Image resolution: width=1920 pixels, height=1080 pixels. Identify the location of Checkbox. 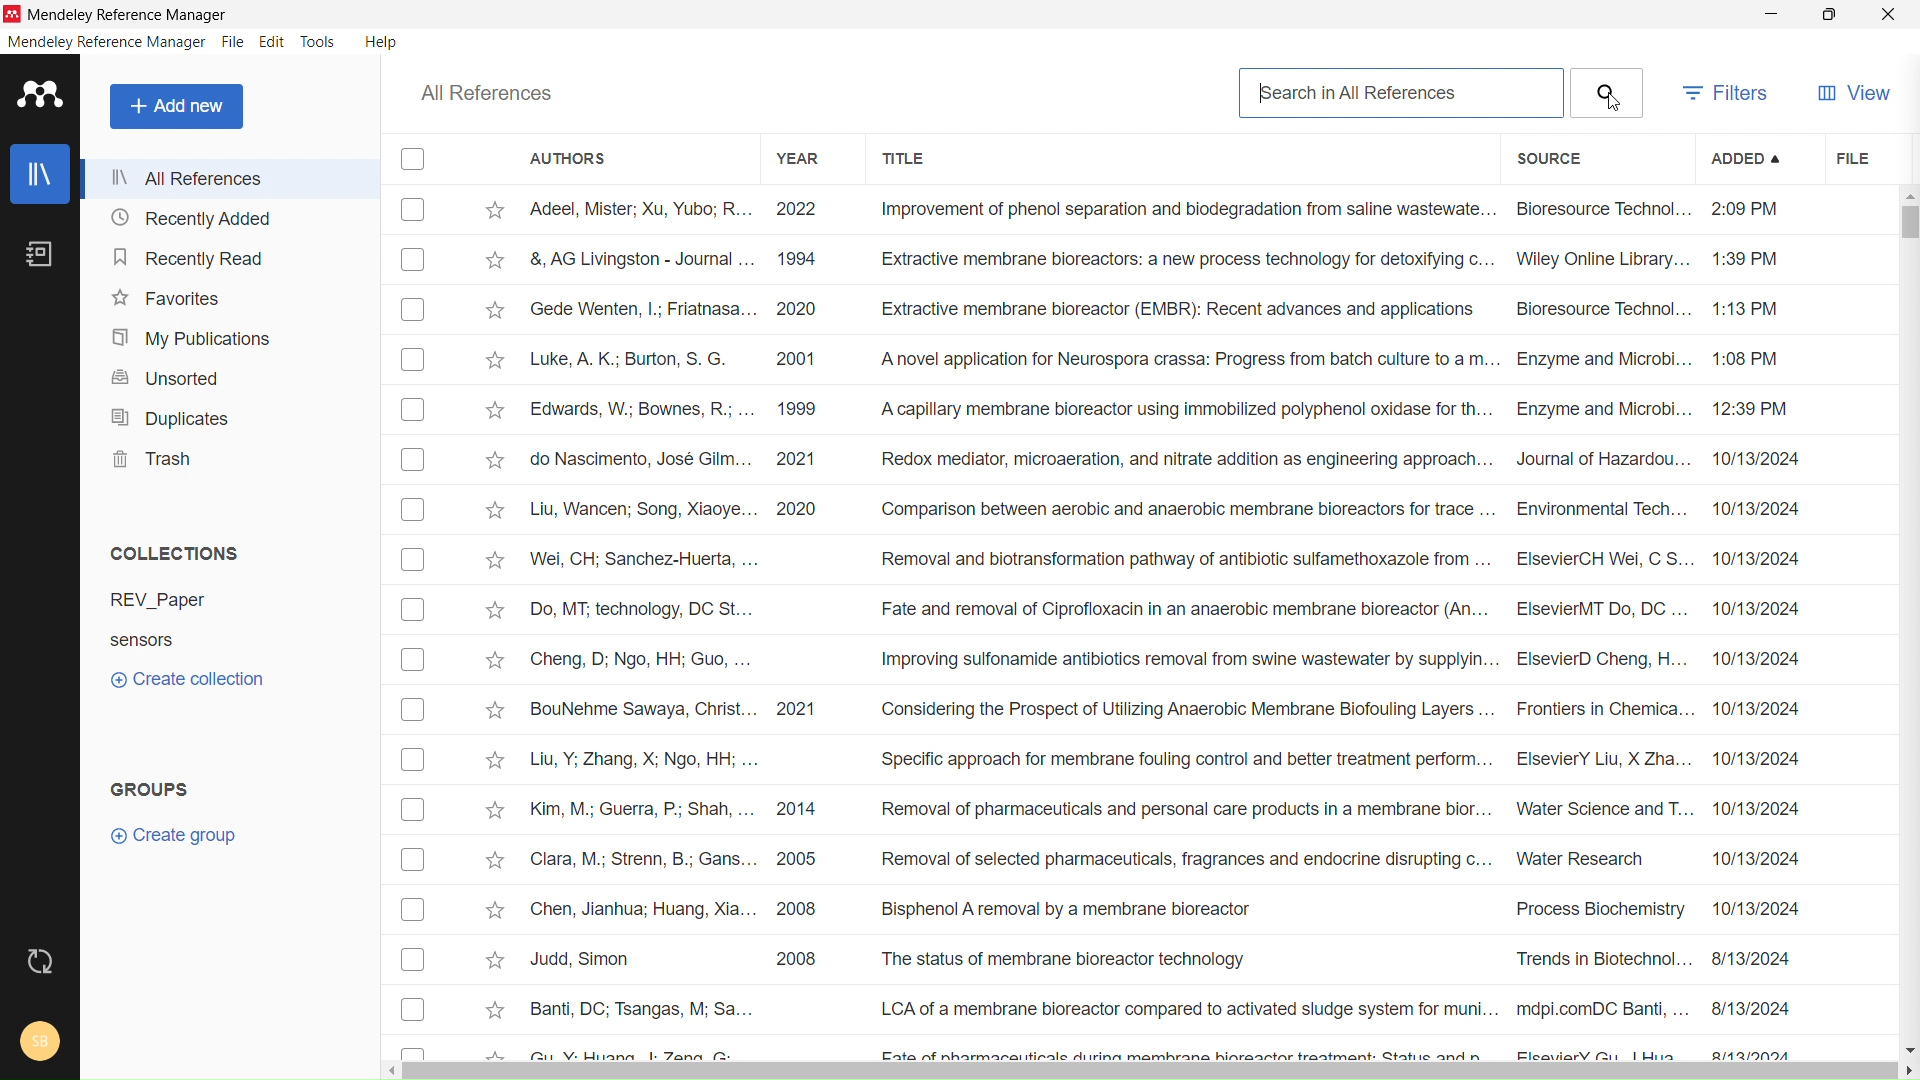
(413, 555).